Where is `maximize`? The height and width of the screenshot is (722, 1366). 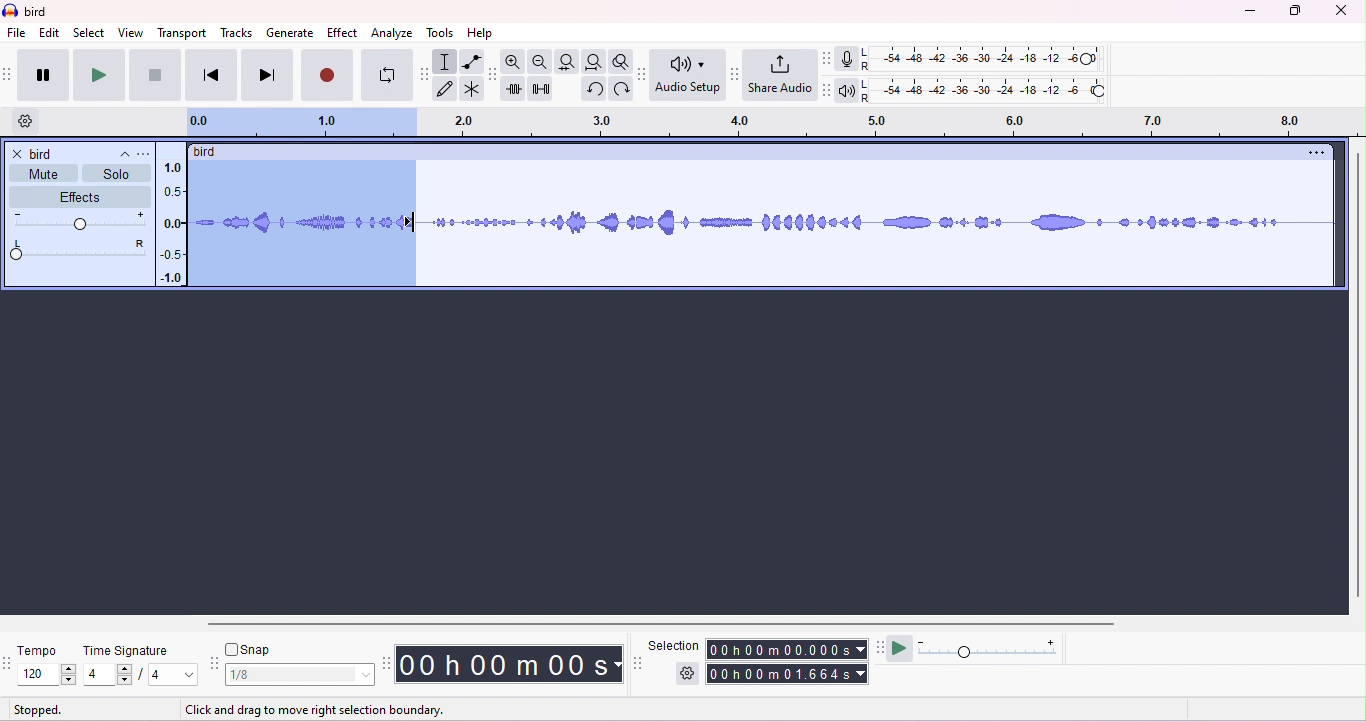
maximize is located at coordinates (1293, 11).